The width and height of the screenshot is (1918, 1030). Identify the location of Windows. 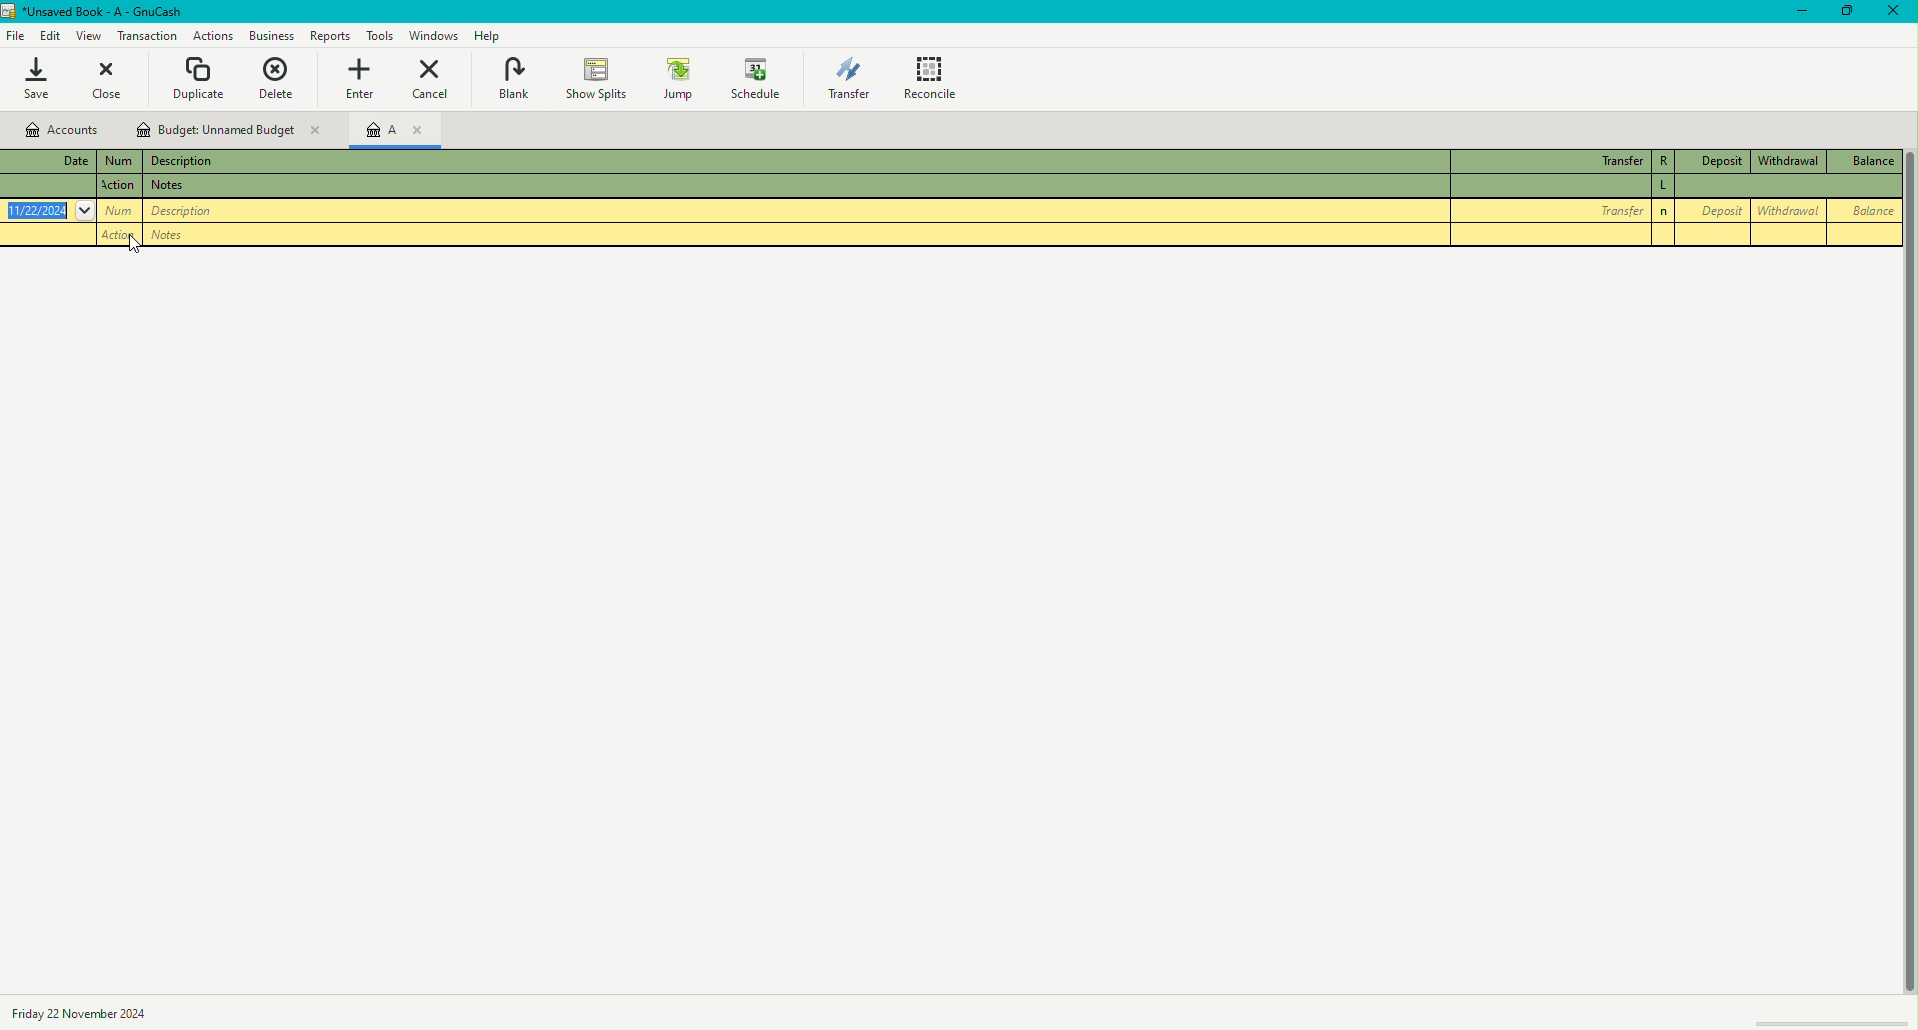
(434, 35).